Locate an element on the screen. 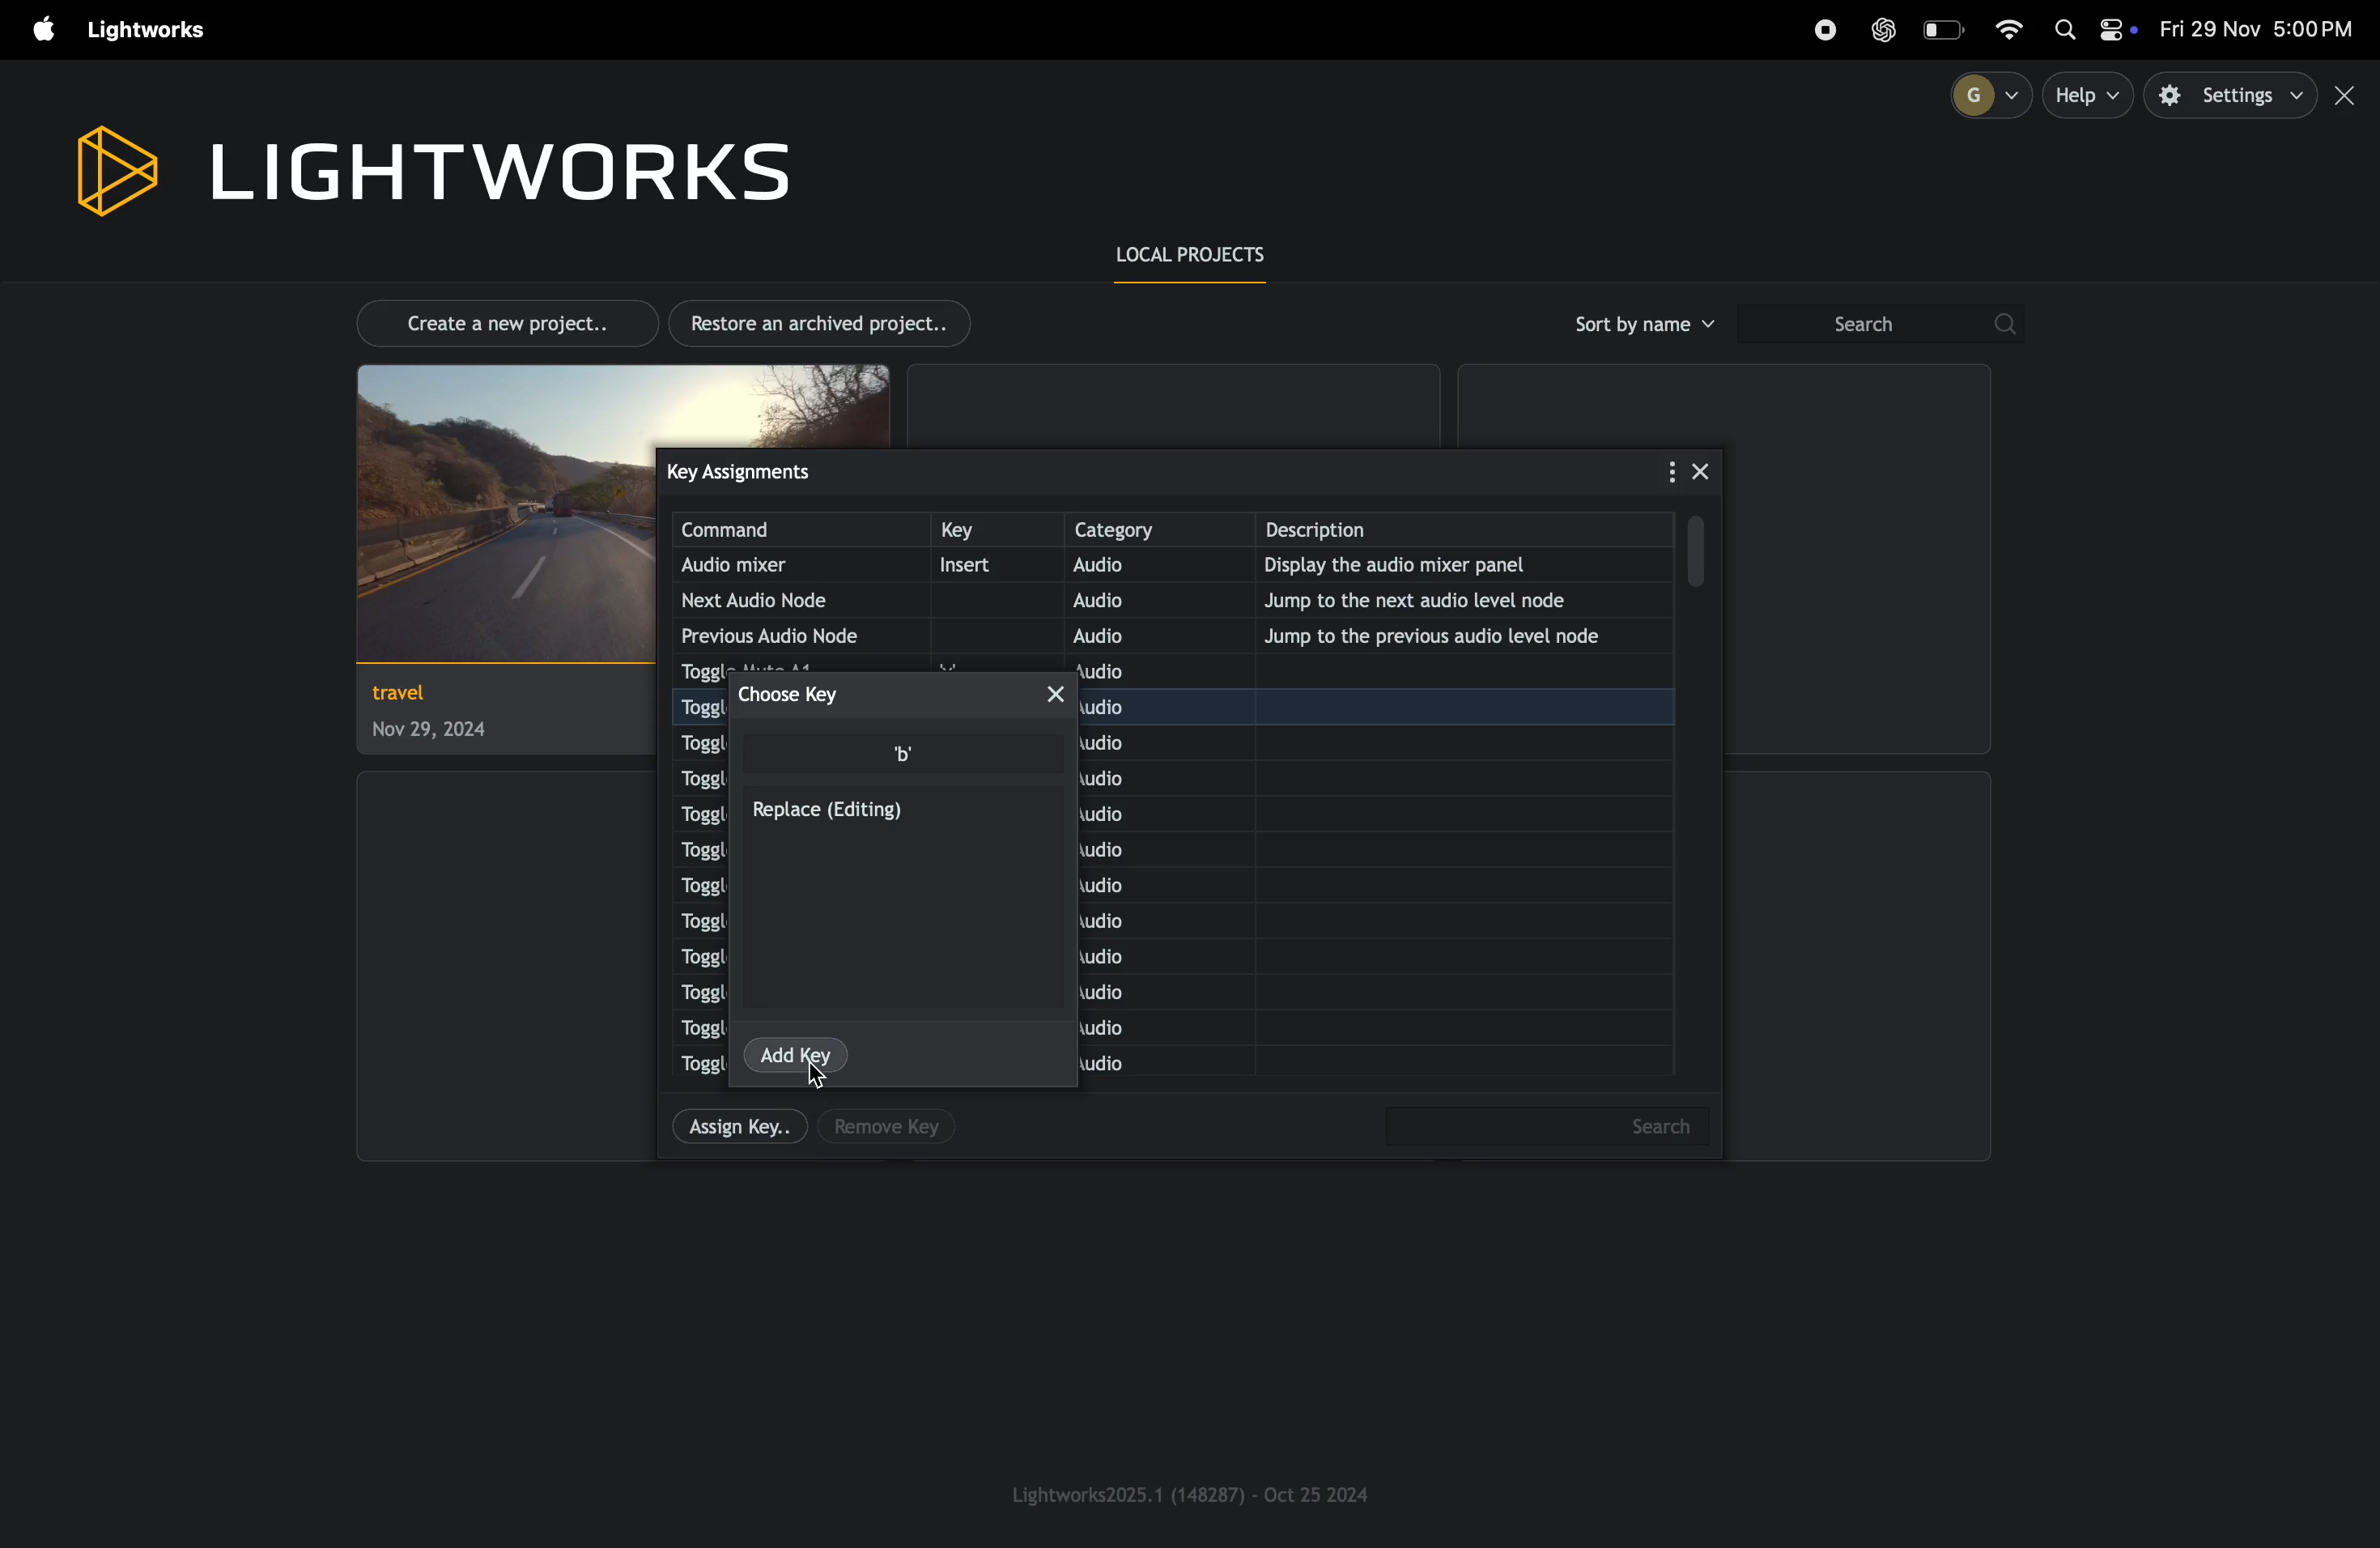 Image resolution: width=2380 pixels, height=1548 pixels. Assign key is located at coordinates (736, 1130).